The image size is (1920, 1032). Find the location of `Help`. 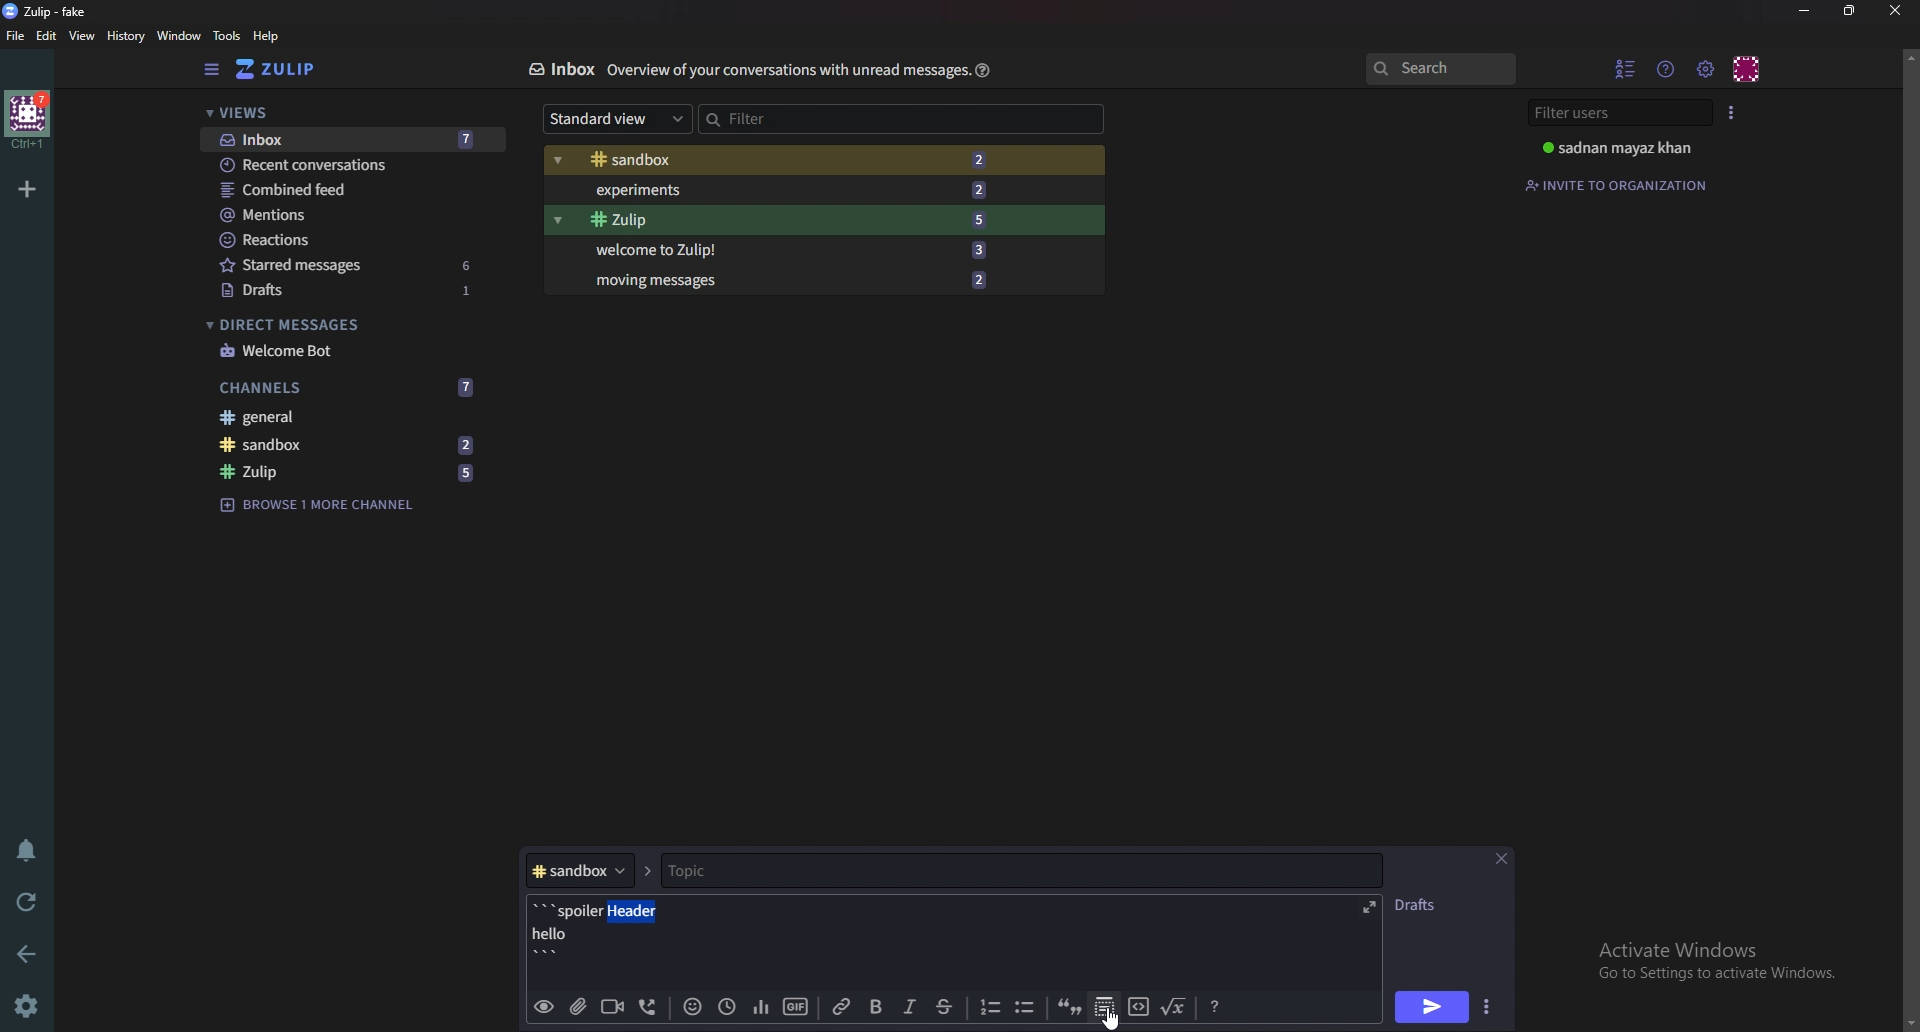

Help is located at coordinates (981, 70).